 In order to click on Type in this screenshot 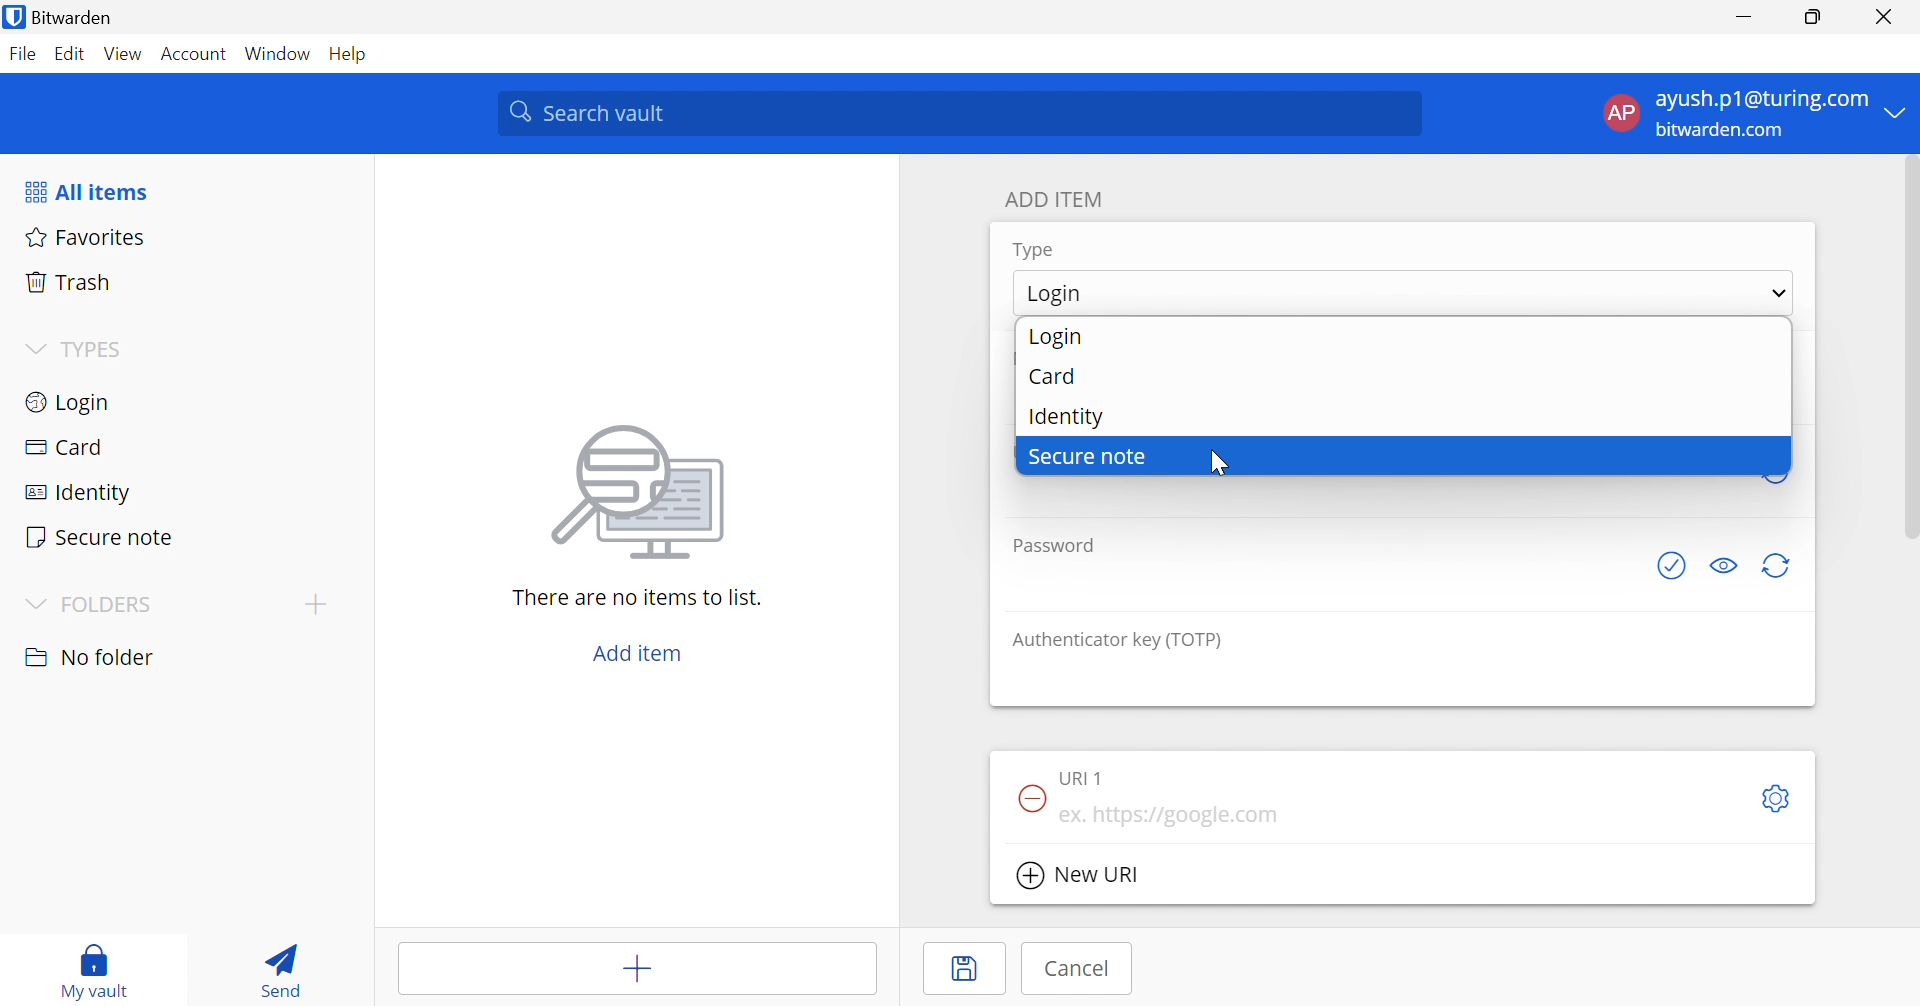, I will do `click(1035, 252)`.